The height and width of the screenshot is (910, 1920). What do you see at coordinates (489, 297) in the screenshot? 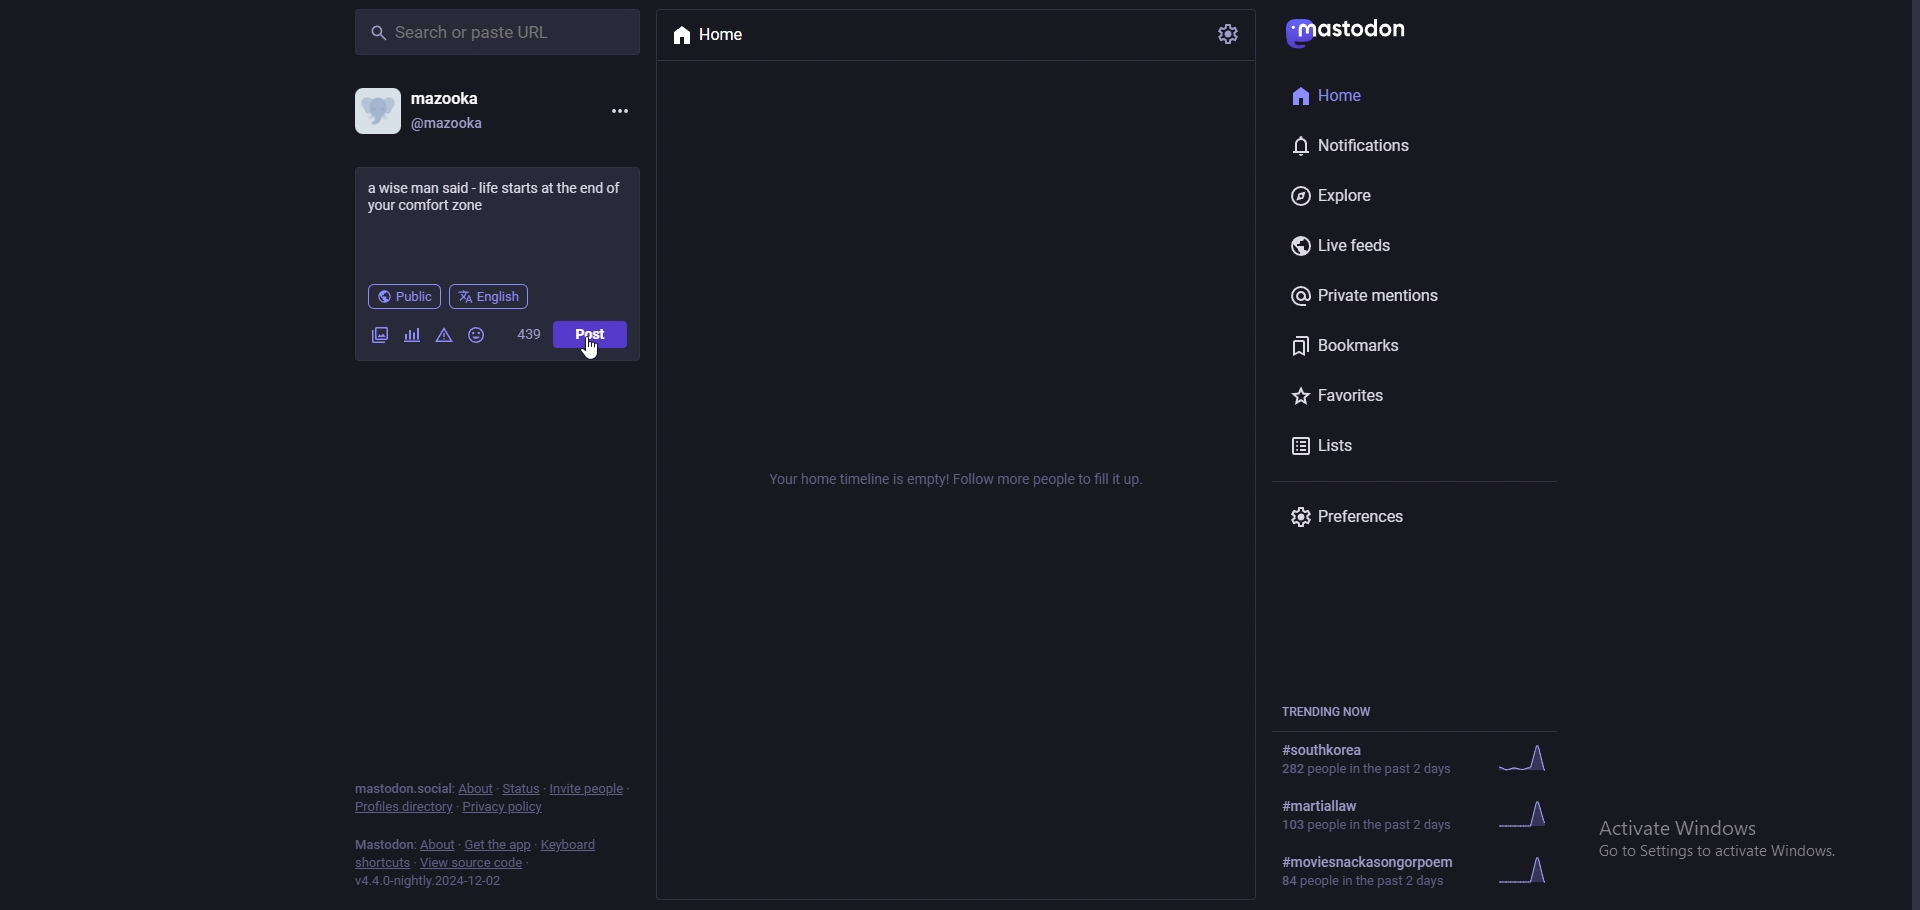
I see `language` at bounding box center [489, 297].